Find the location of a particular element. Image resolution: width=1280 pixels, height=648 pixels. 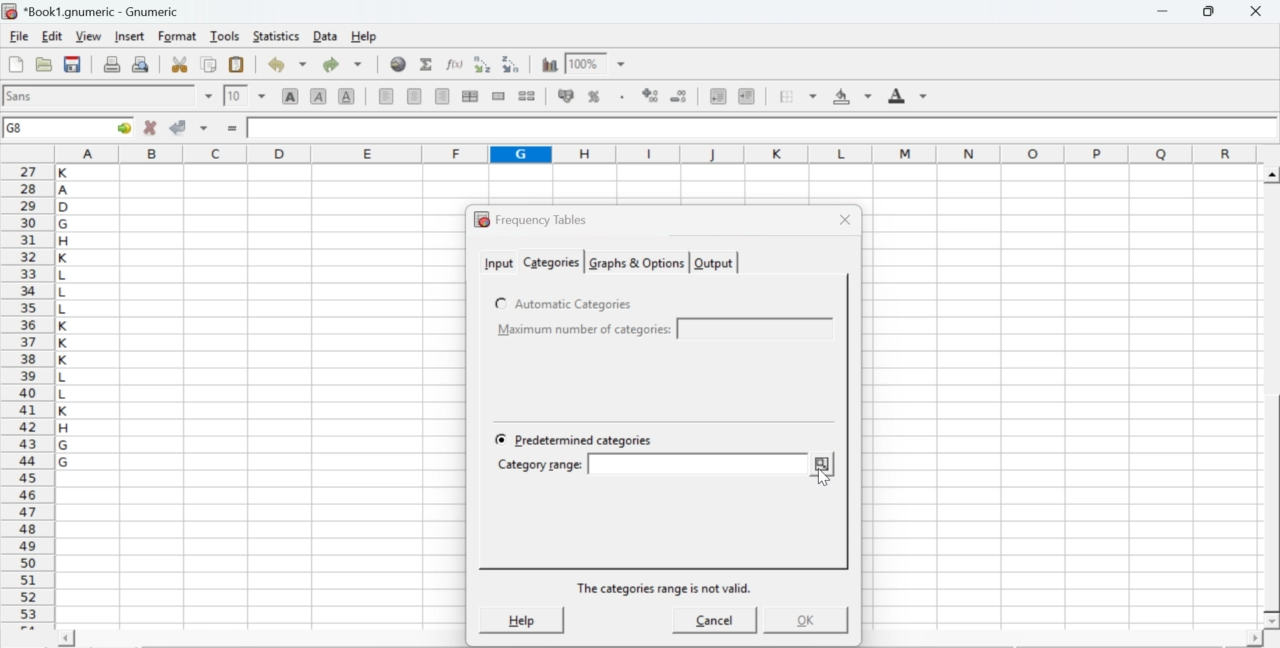

center horizontally is located at coordinates (415, 96).